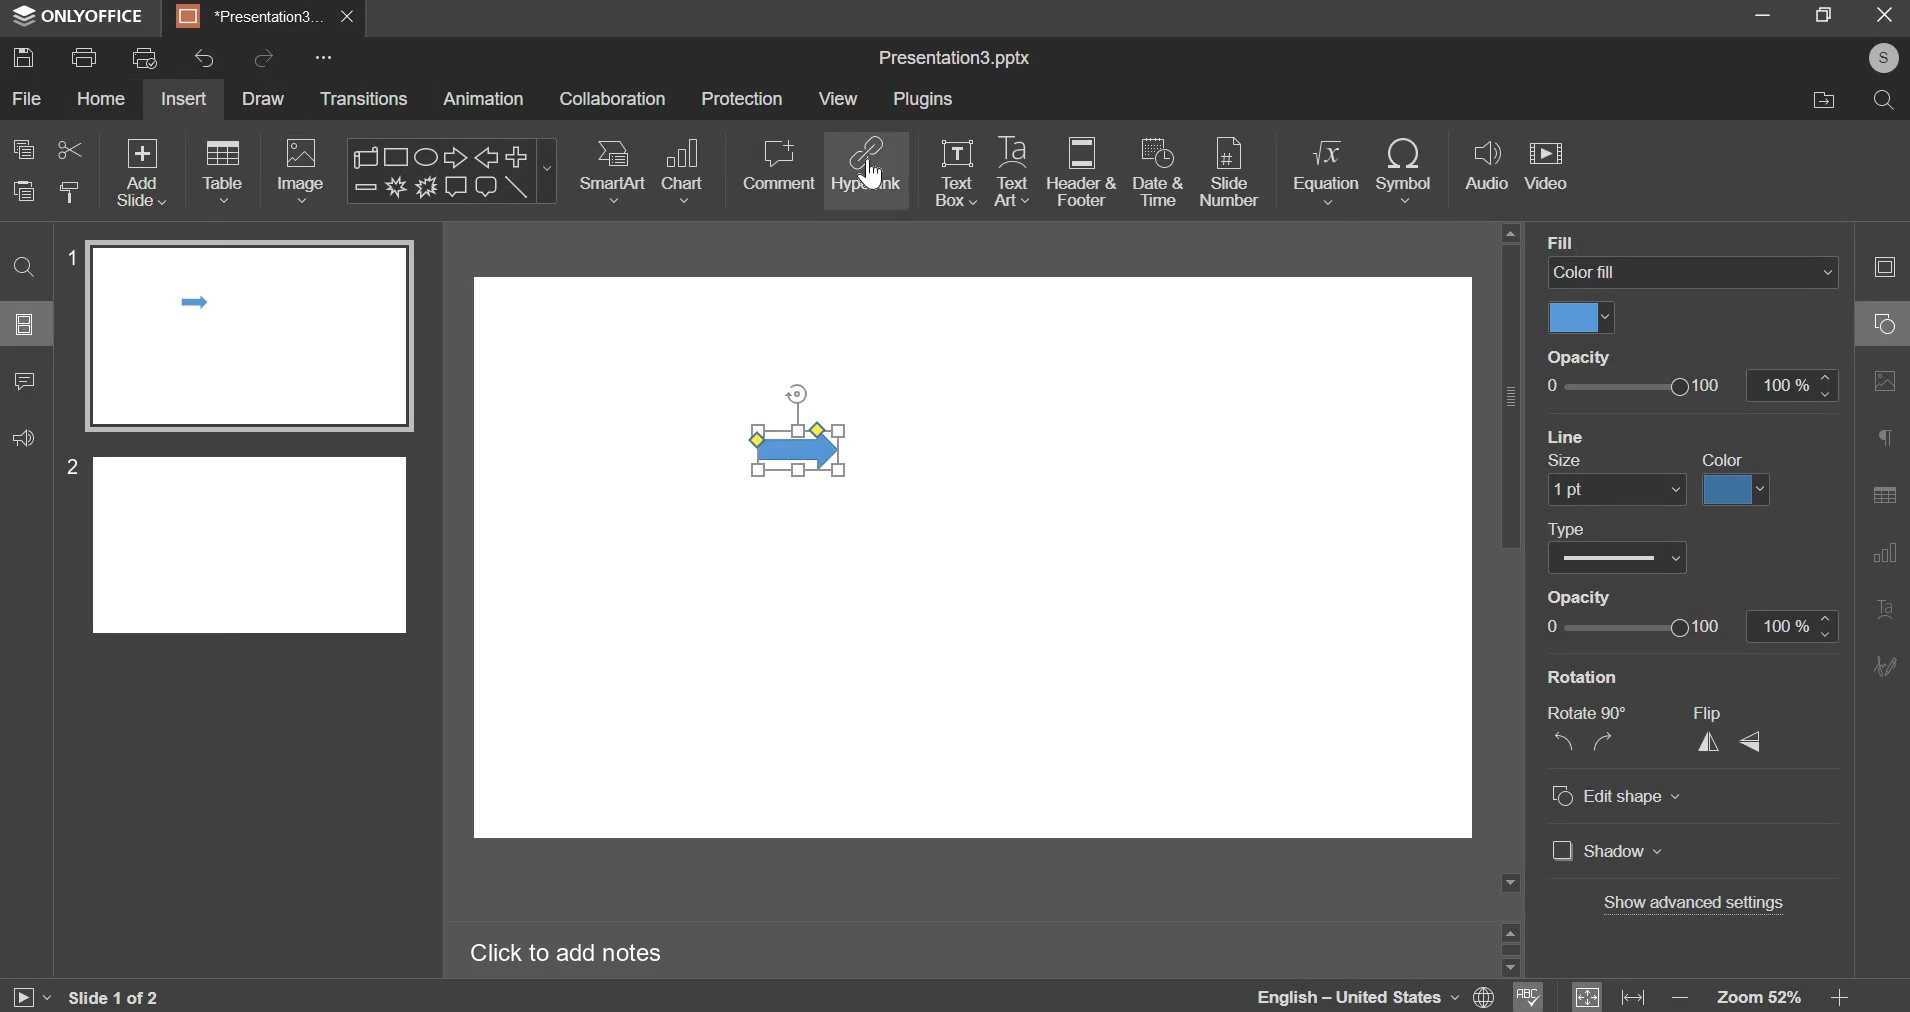 The width and height of the screenshot is (1910, 1012). Describe the element at coordinates (145, 57) in the screenshot. I see `print preview` at that location.